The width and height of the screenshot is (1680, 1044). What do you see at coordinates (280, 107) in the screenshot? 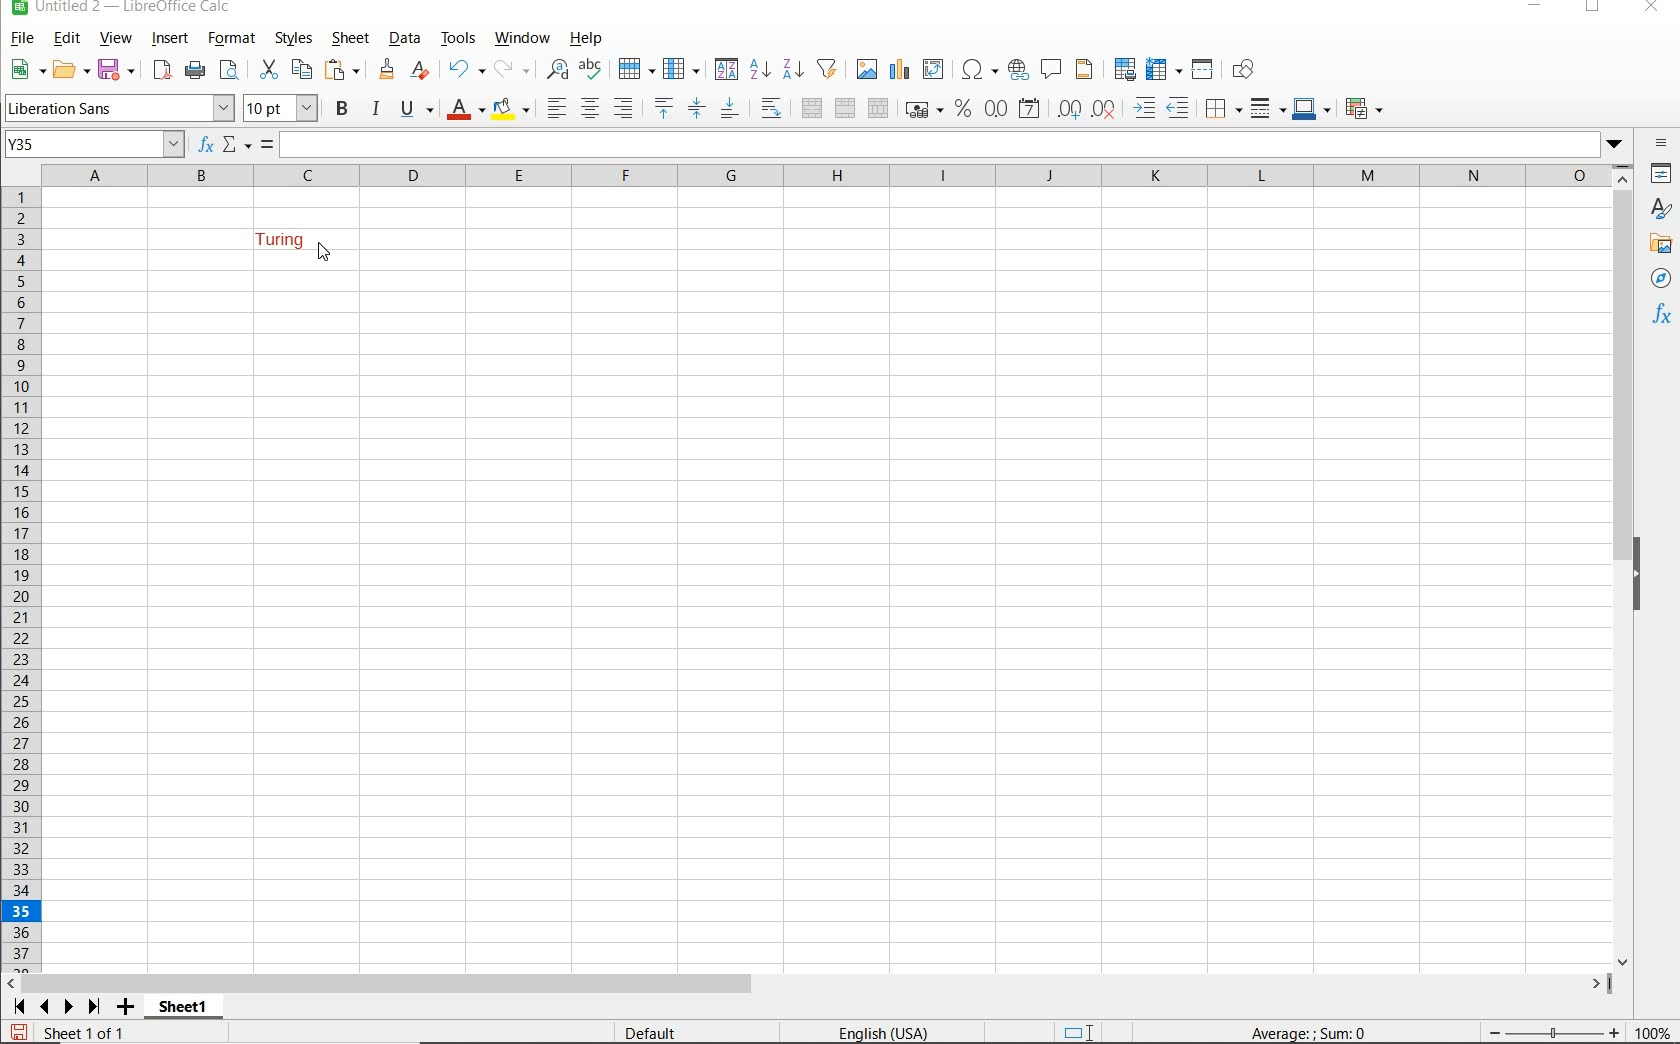
I see `FONT SIZE` at bounding box center [280, 107].